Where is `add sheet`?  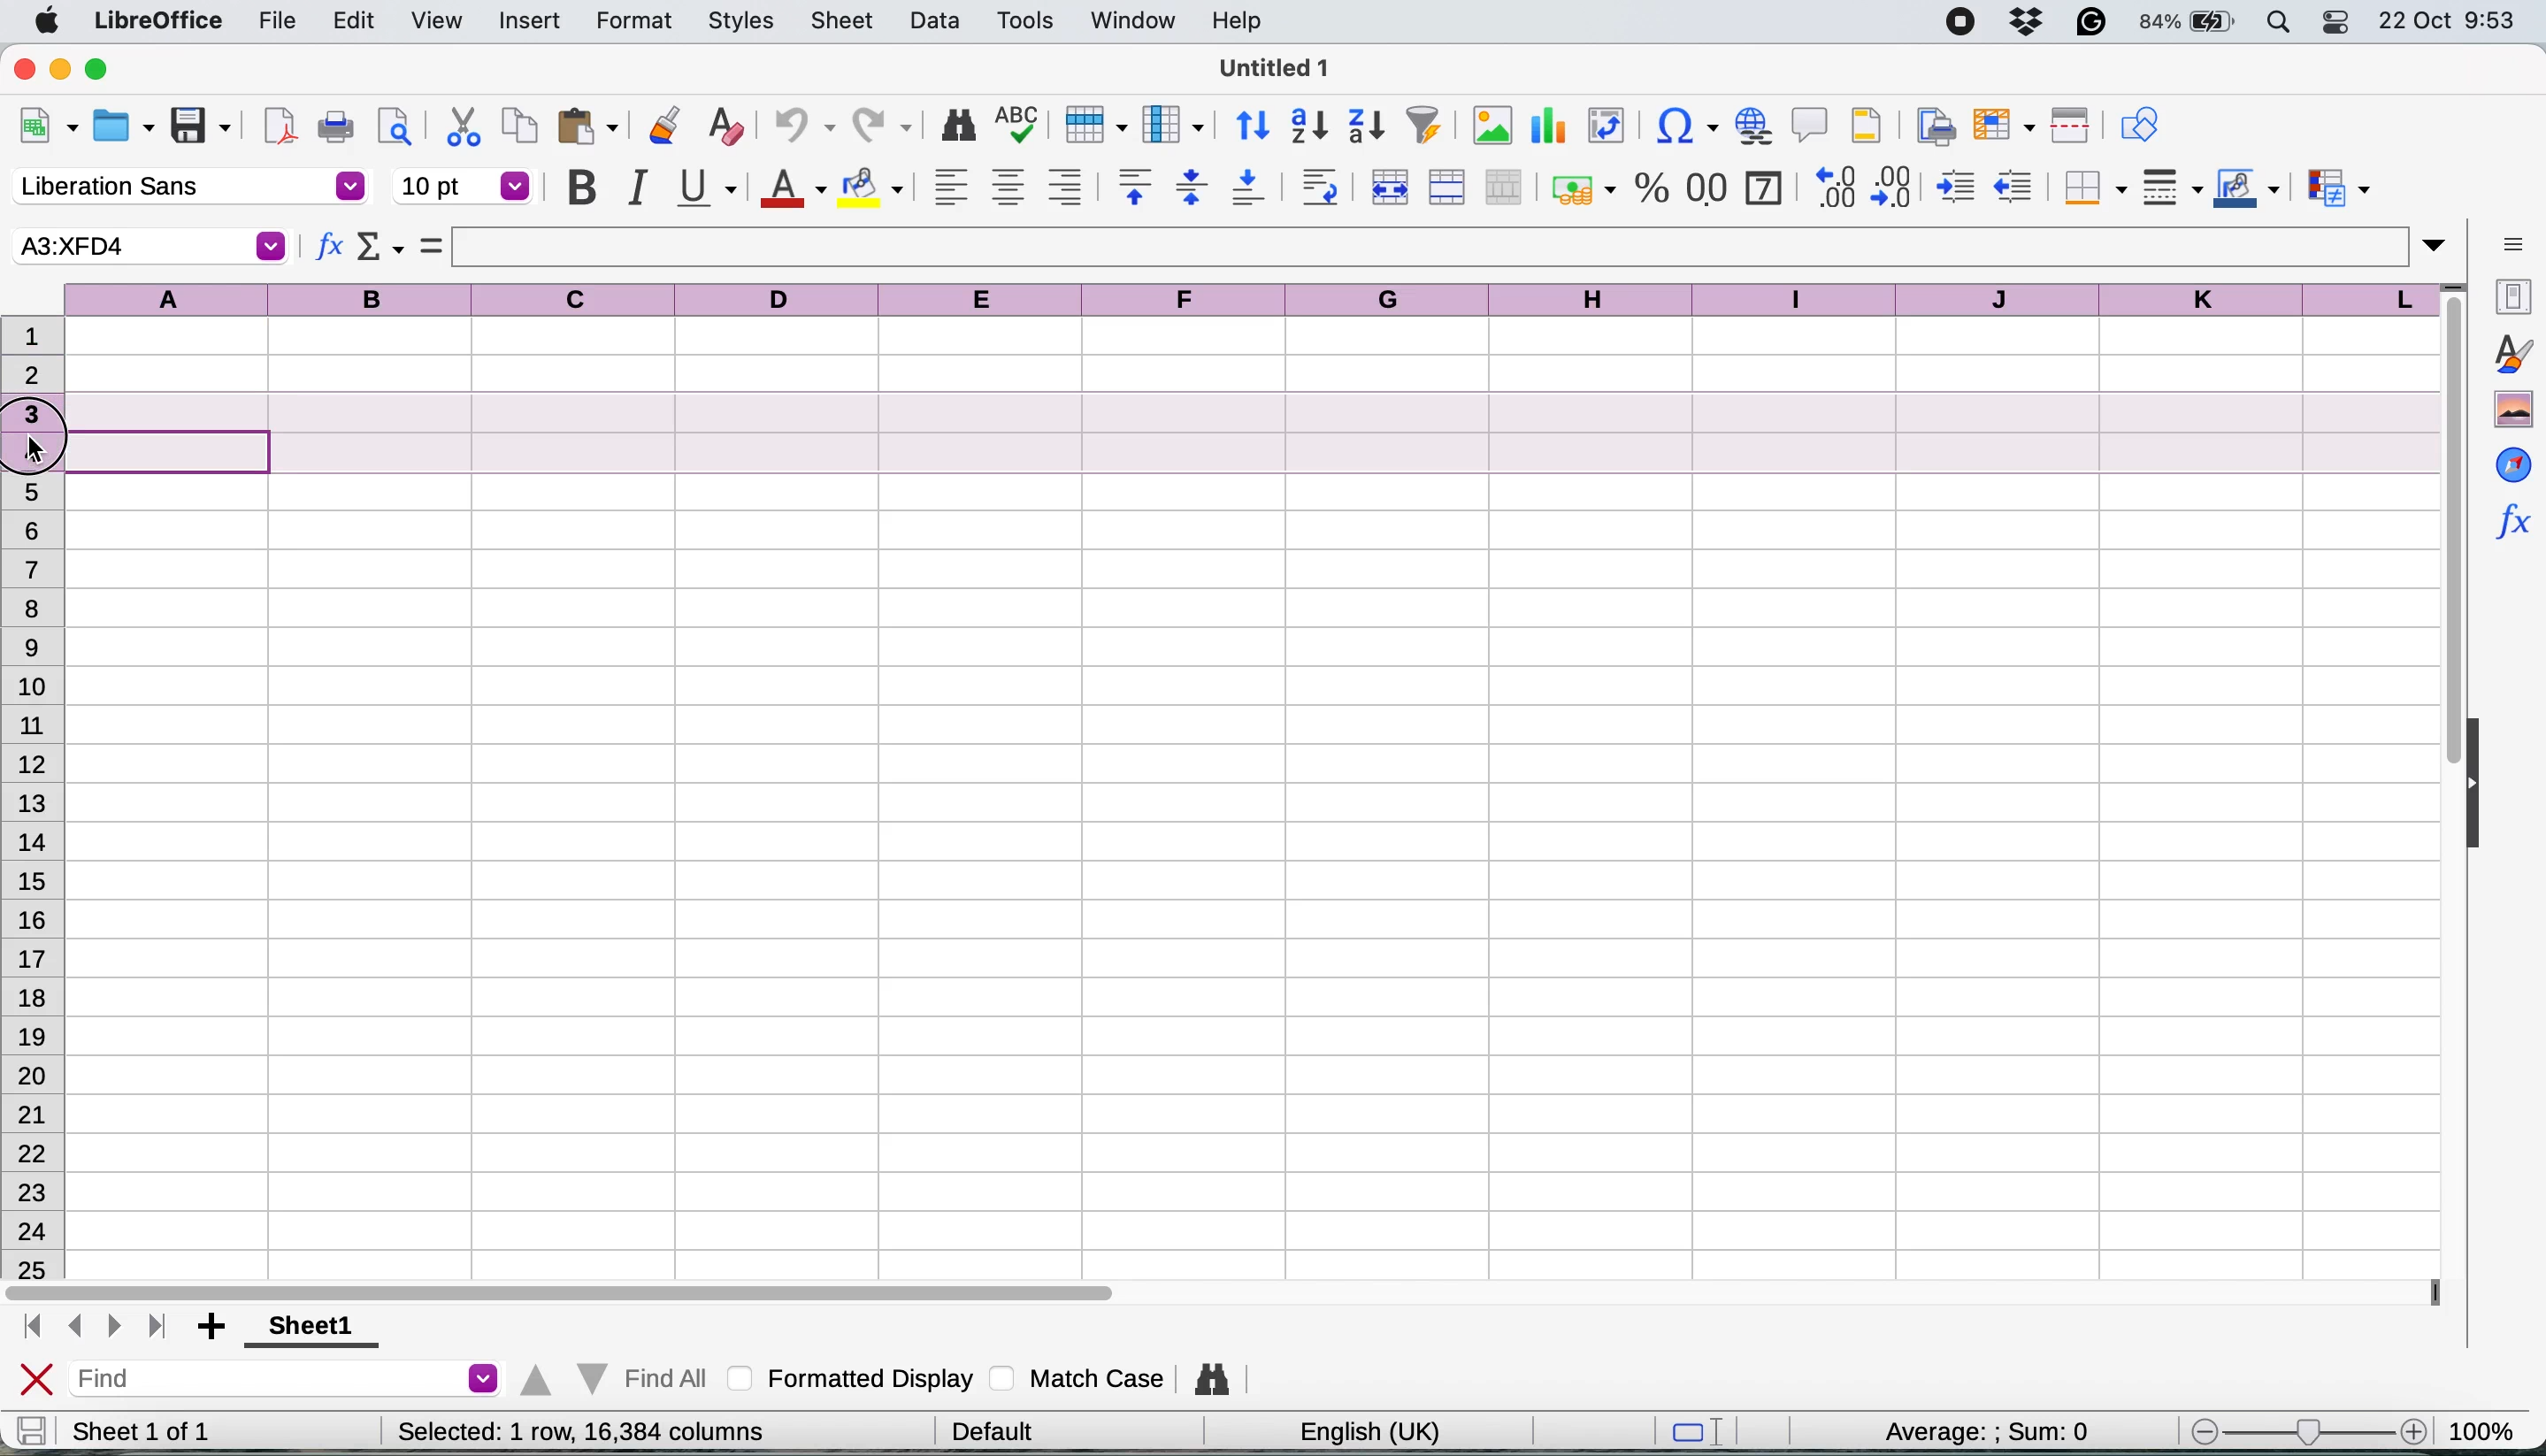
add sheet is located at coordinates (215, 1328).